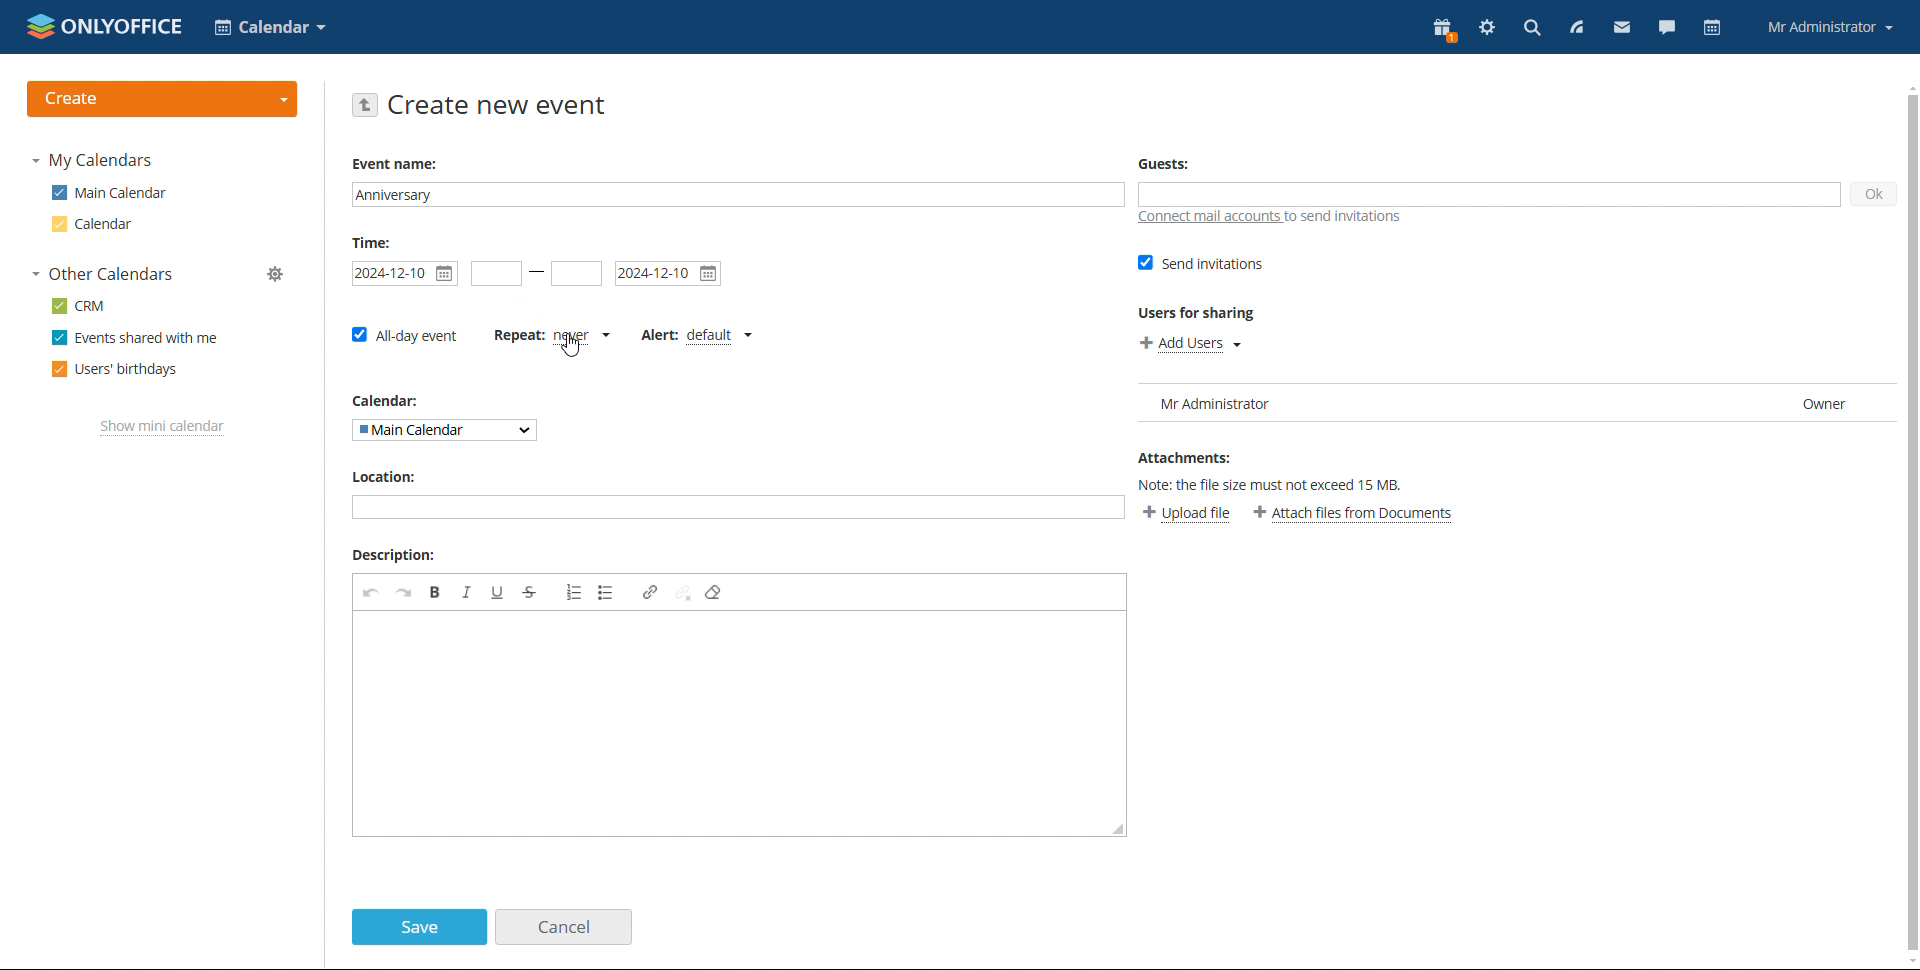  I want to click on resize box, so click(1118, 827).